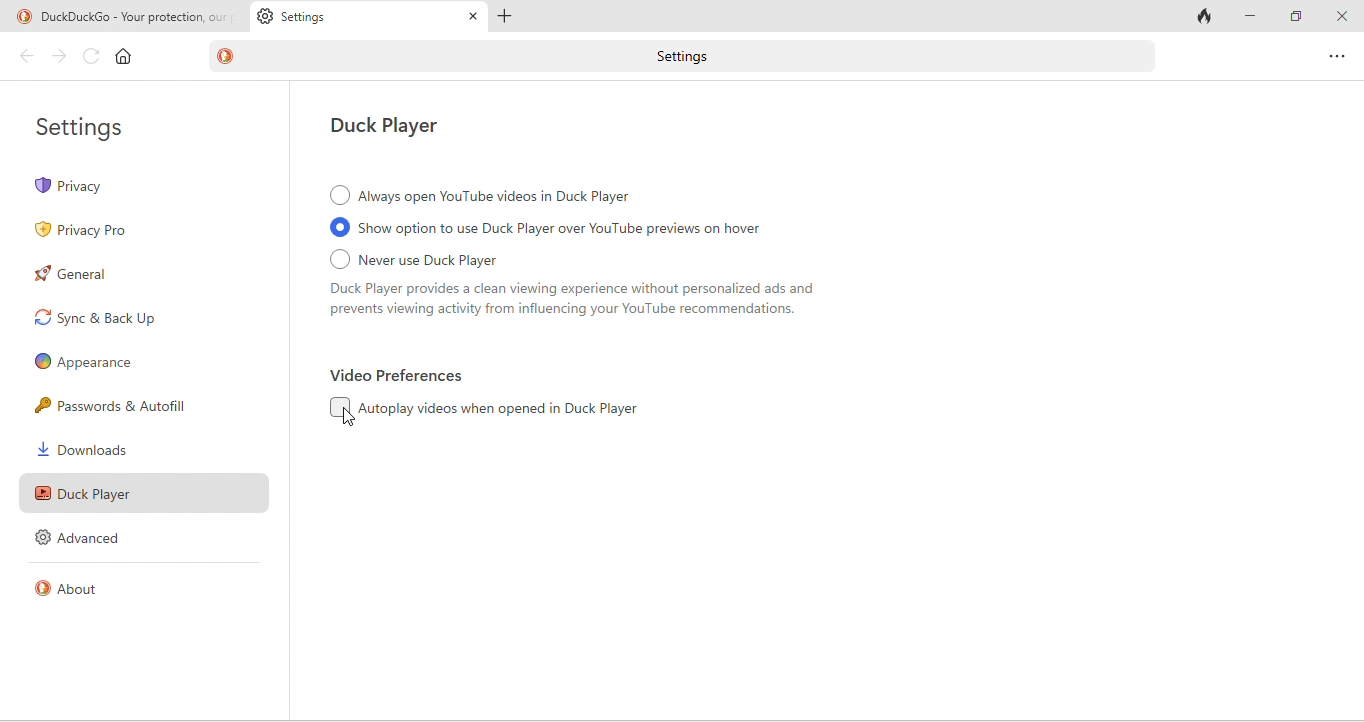 This screenshot has height=722, width=1364. What do you see at coordinates (95, 449) in the screenshot?
I see `downloads` at bounding box center [95, 449].